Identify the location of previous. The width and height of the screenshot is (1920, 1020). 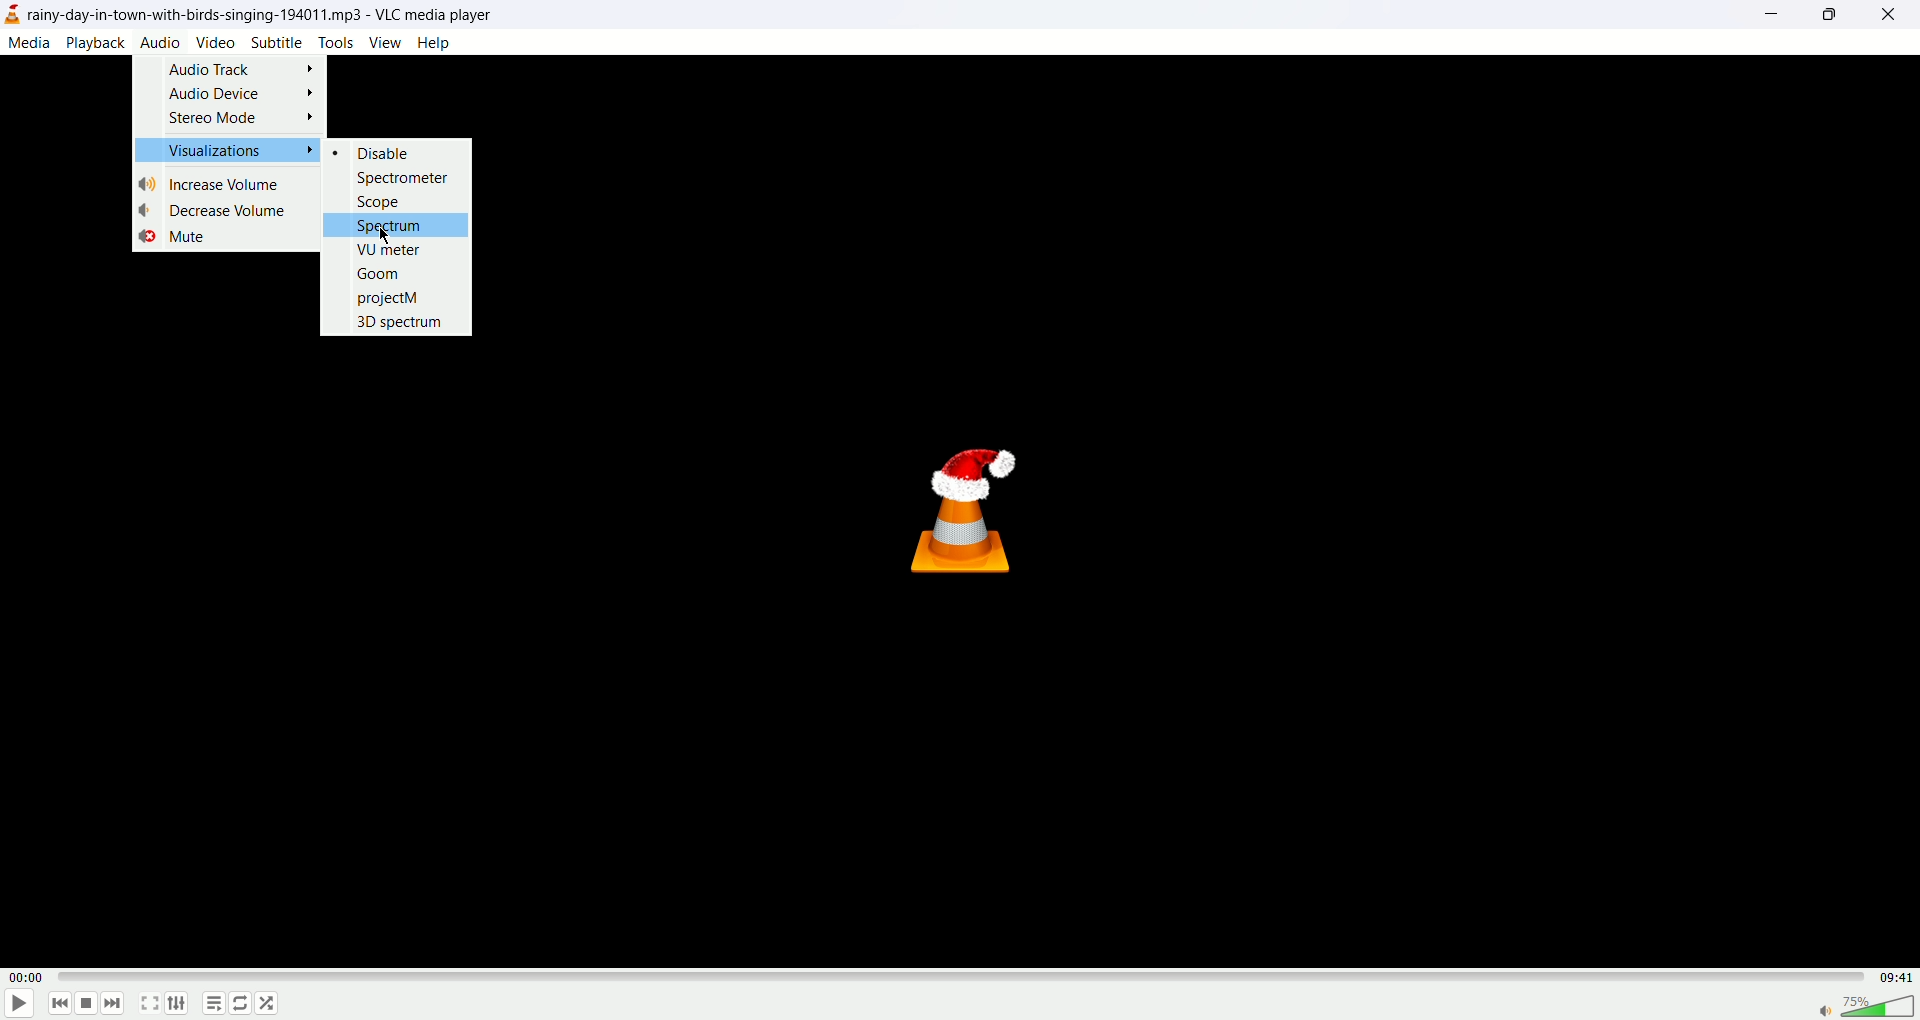
(62, 1005).